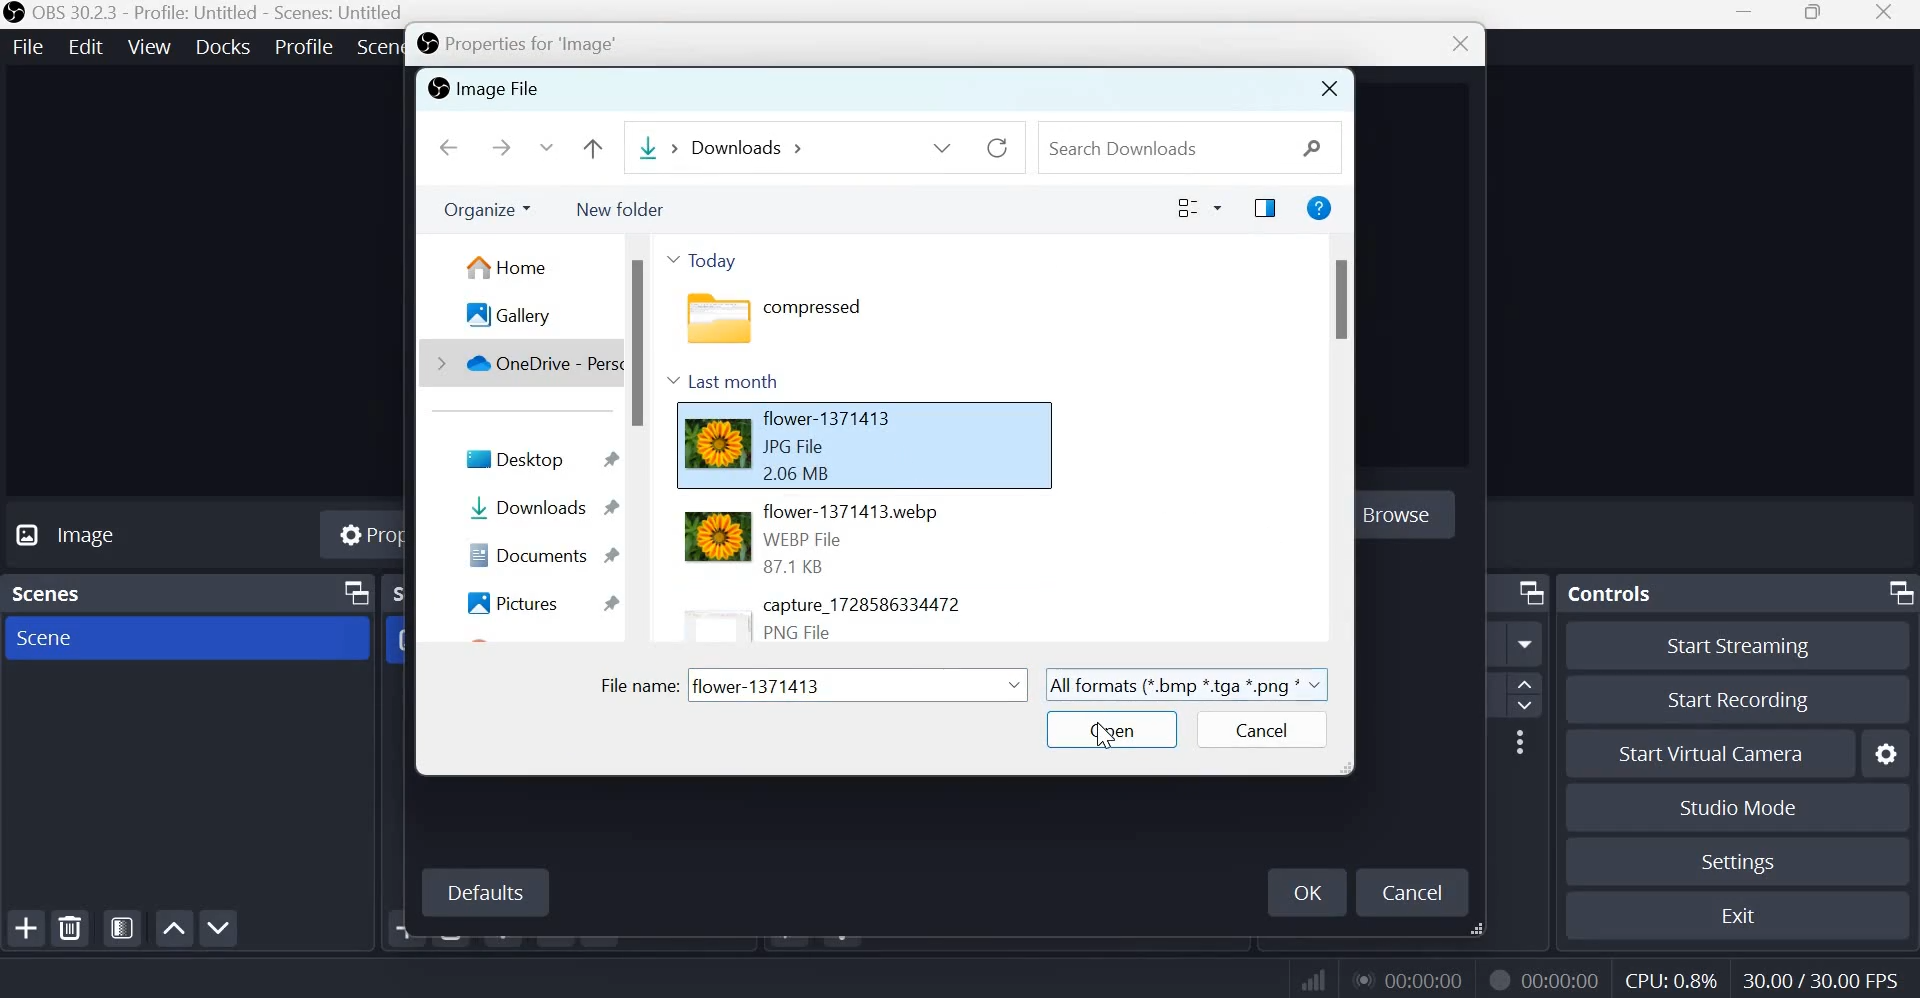  Describe the element at coordinates (1887, 751) in the screenshot. I see `Configure virtual camera` at that location.